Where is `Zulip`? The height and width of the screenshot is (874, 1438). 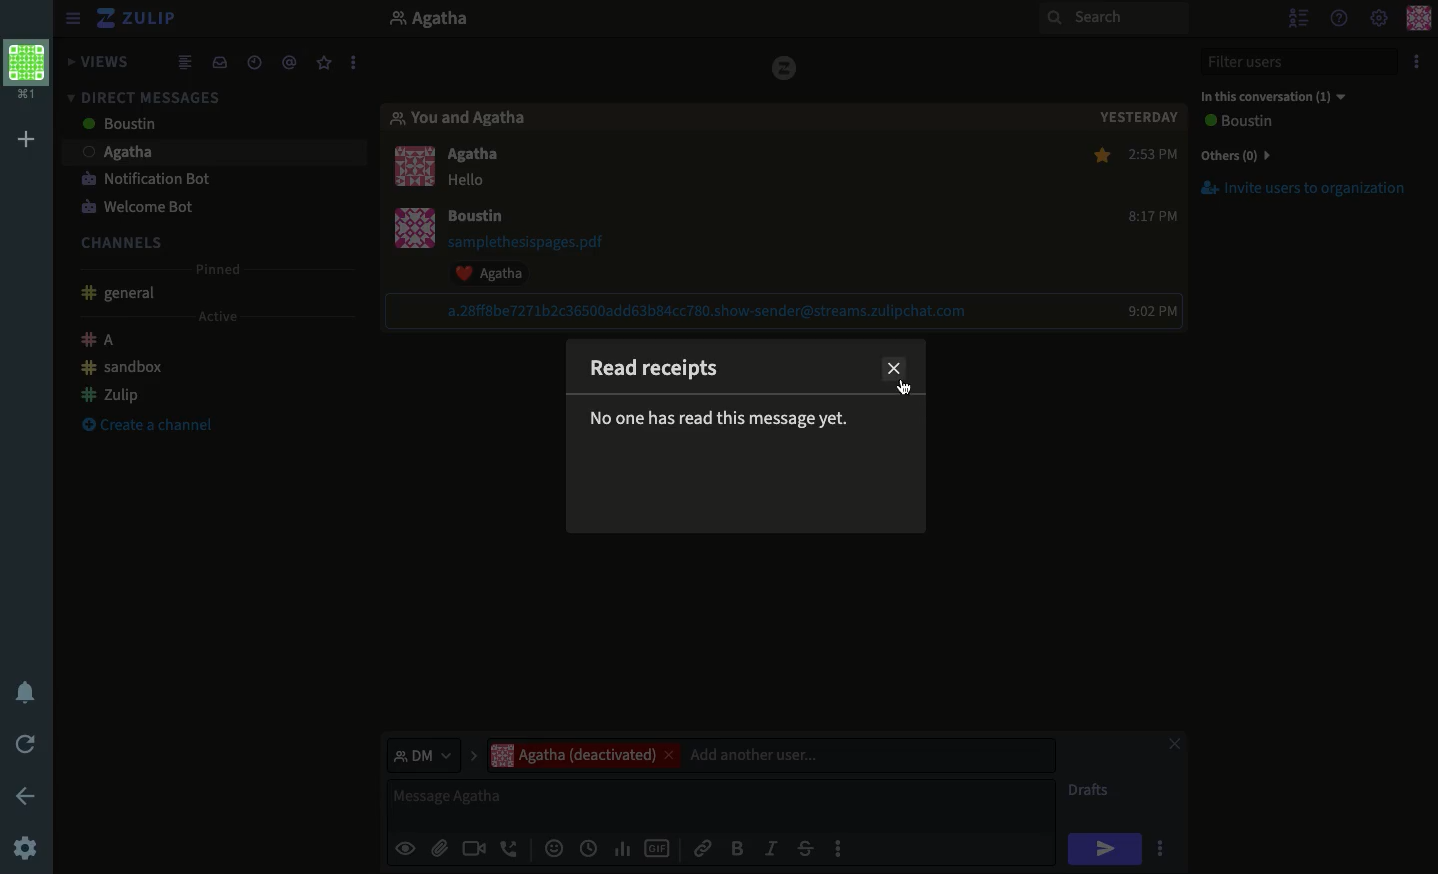 Zulip is located at coordinates (140, 20).